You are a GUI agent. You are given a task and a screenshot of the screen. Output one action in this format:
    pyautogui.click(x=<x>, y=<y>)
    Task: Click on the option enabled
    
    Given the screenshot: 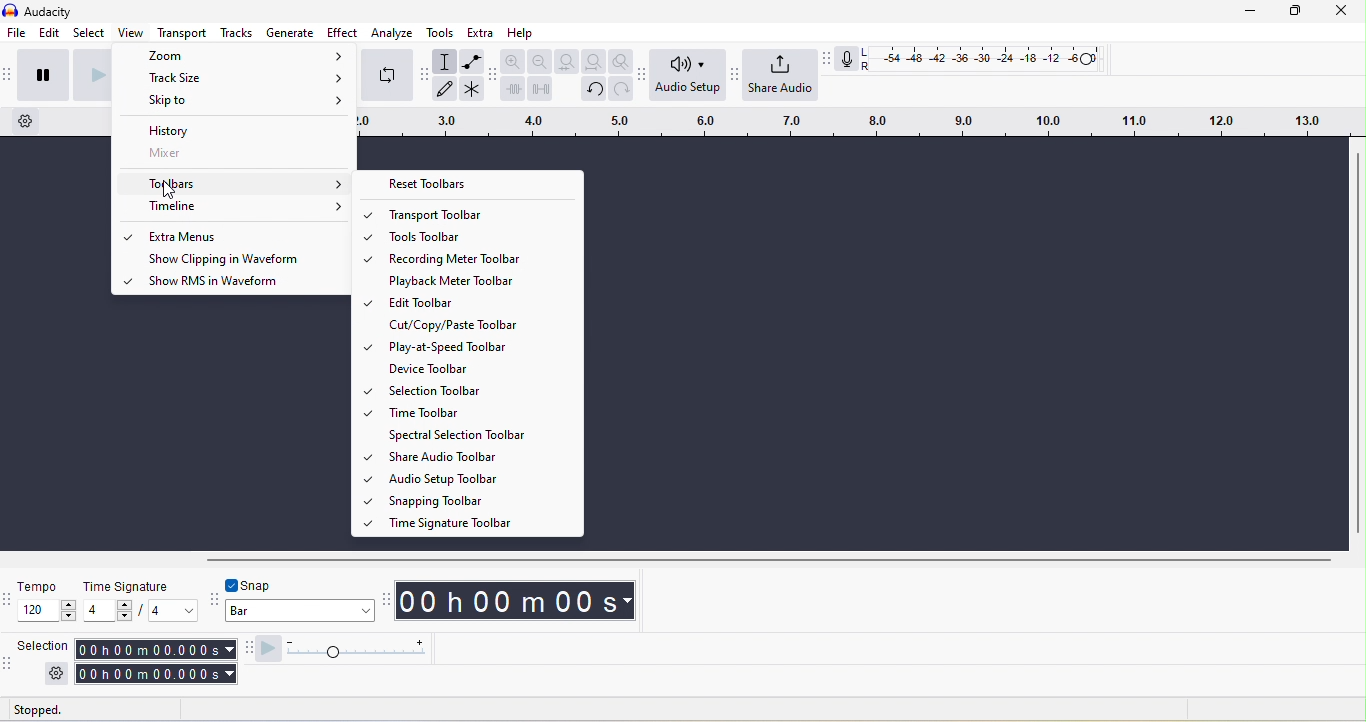 What is the action you would take?
    pyautogui.click(x=125, y=280)
    